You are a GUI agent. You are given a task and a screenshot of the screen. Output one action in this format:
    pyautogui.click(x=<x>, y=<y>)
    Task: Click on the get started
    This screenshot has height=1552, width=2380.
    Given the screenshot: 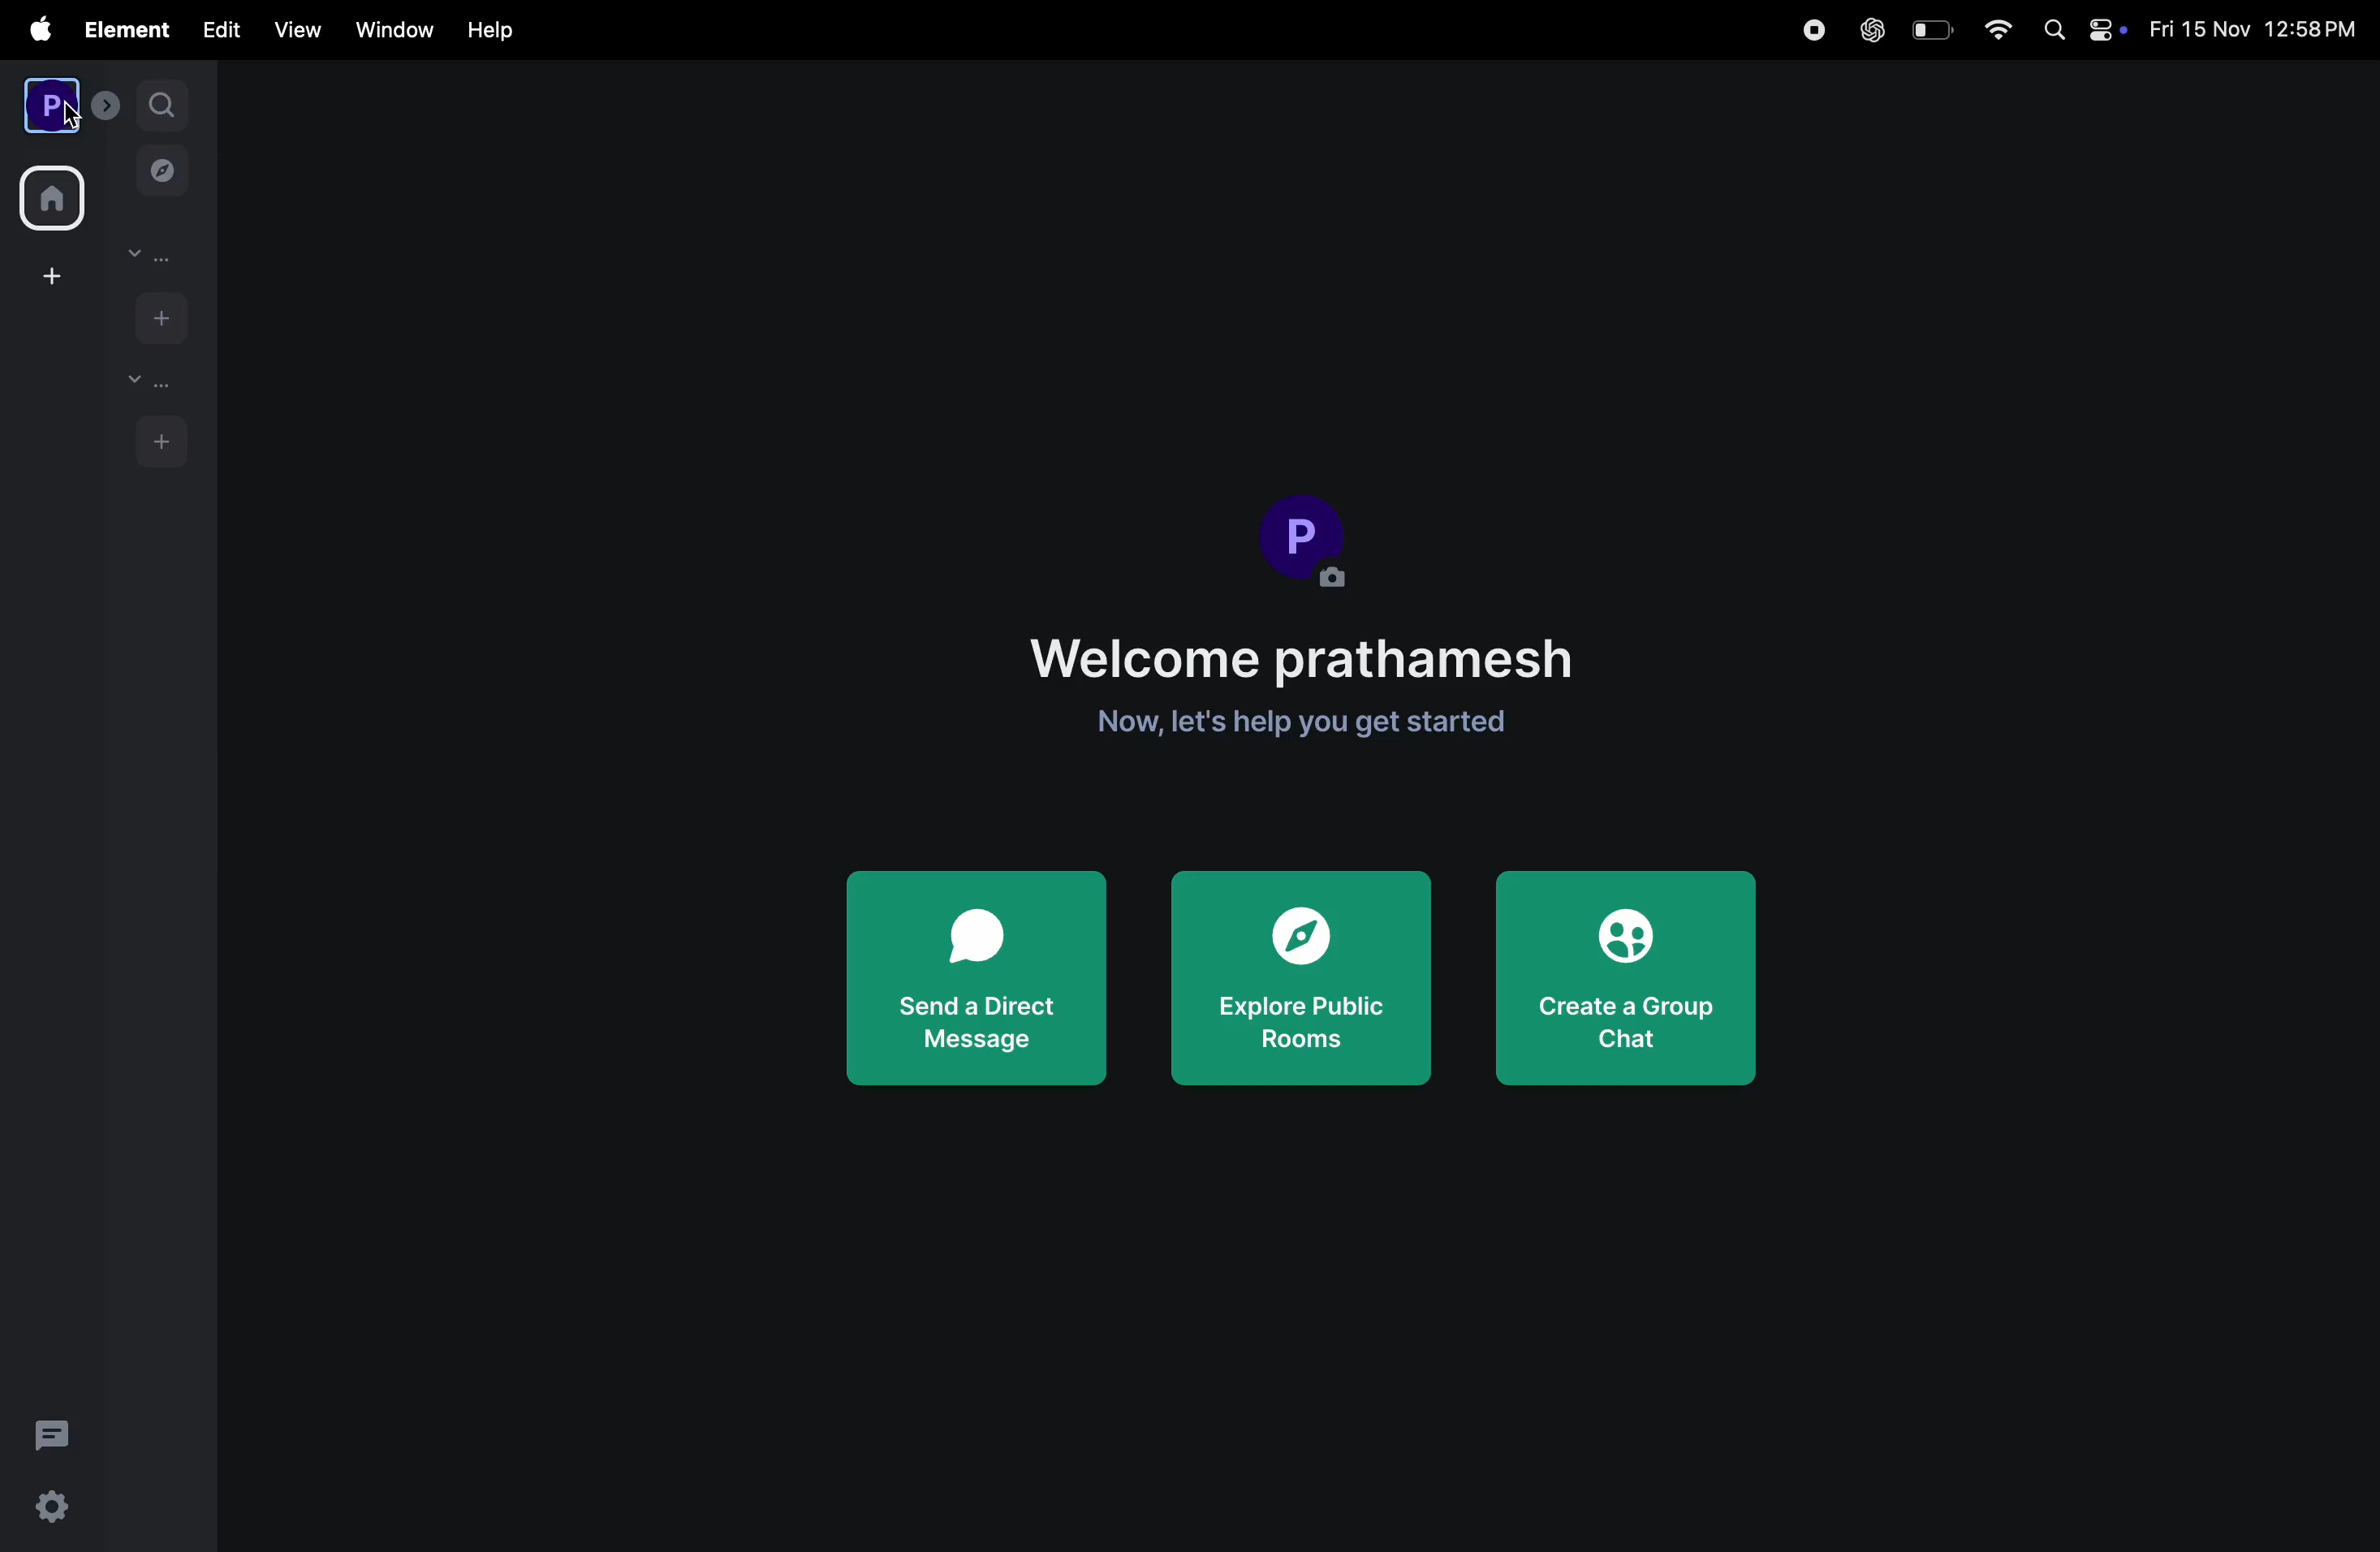 What is the action you would take?
    pyautogui.click(x=1305, y=727)
    